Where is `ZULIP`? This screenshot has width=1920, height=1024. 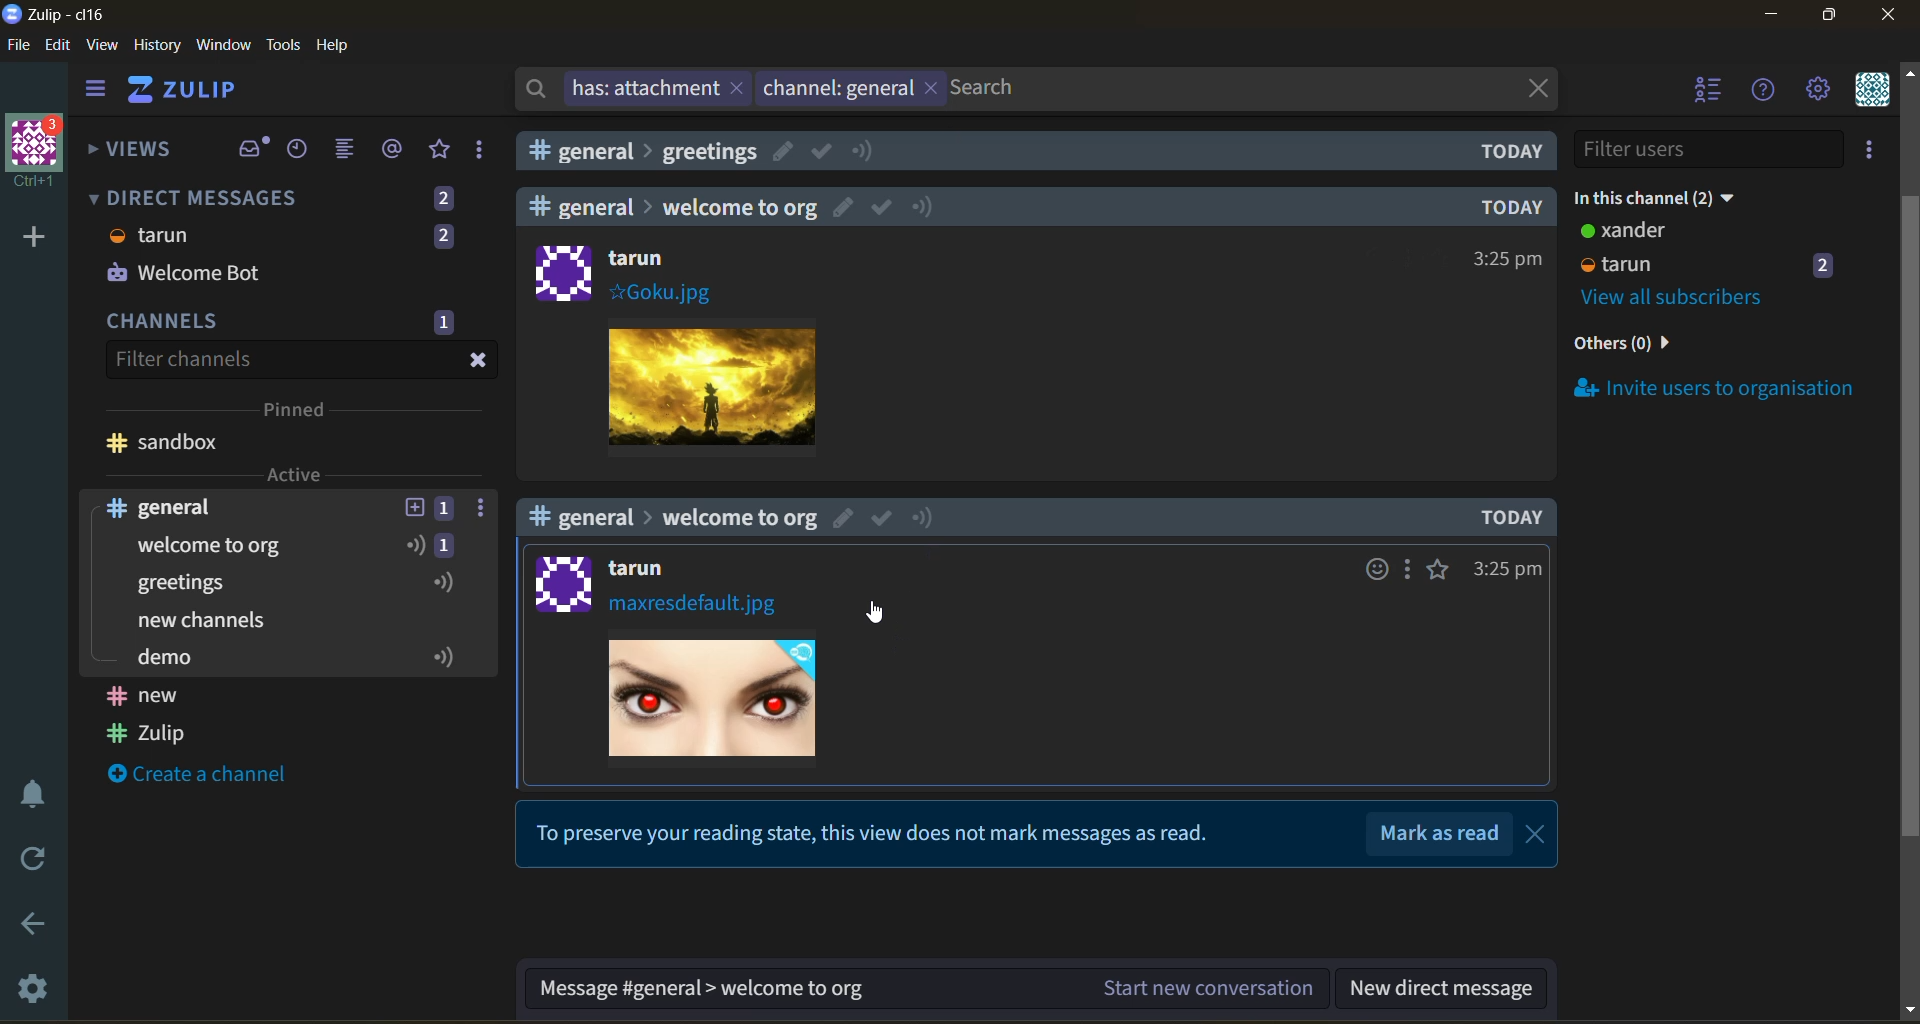 ZULIP is located at coordinates (185, 89).